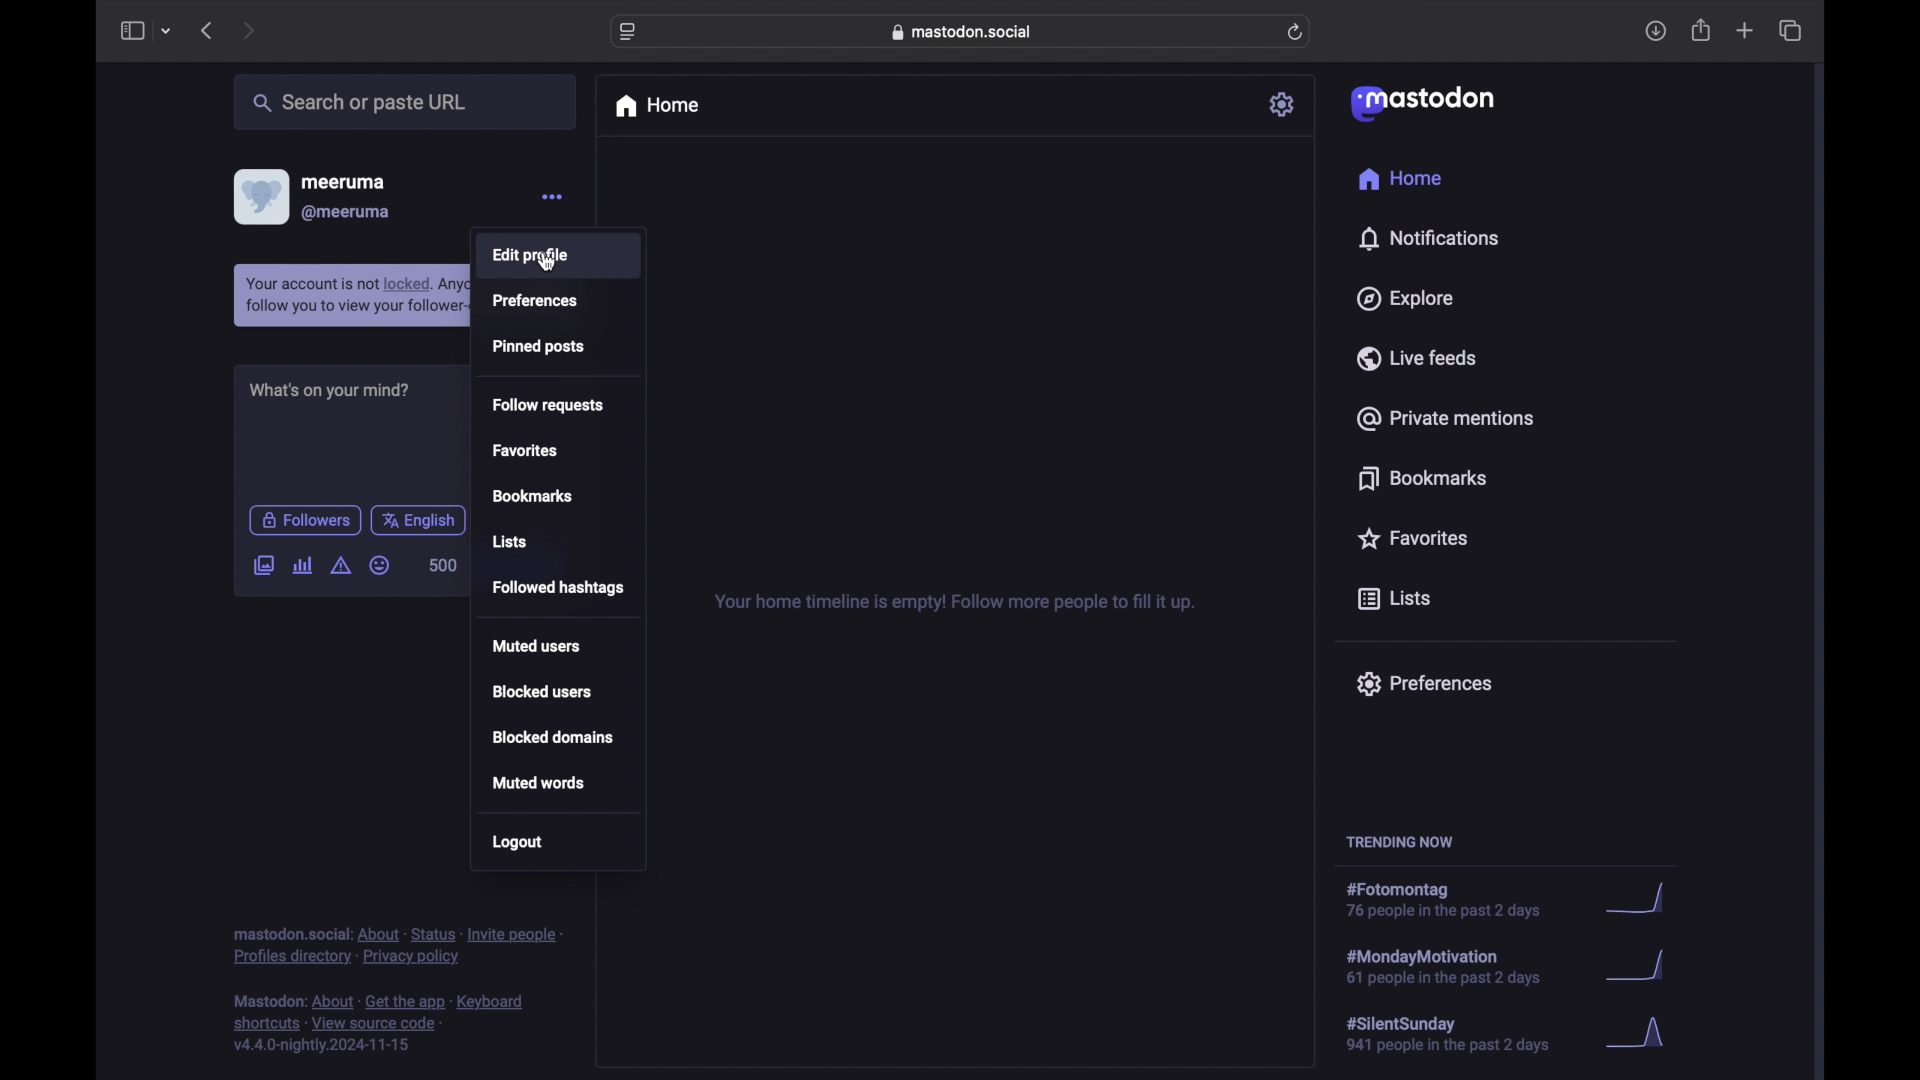 This screenshot has height=1080, width=1920. What do you see at coordinates (538, 782) in the screenshot?
I see `muted words` at bounding box center [538, 782].